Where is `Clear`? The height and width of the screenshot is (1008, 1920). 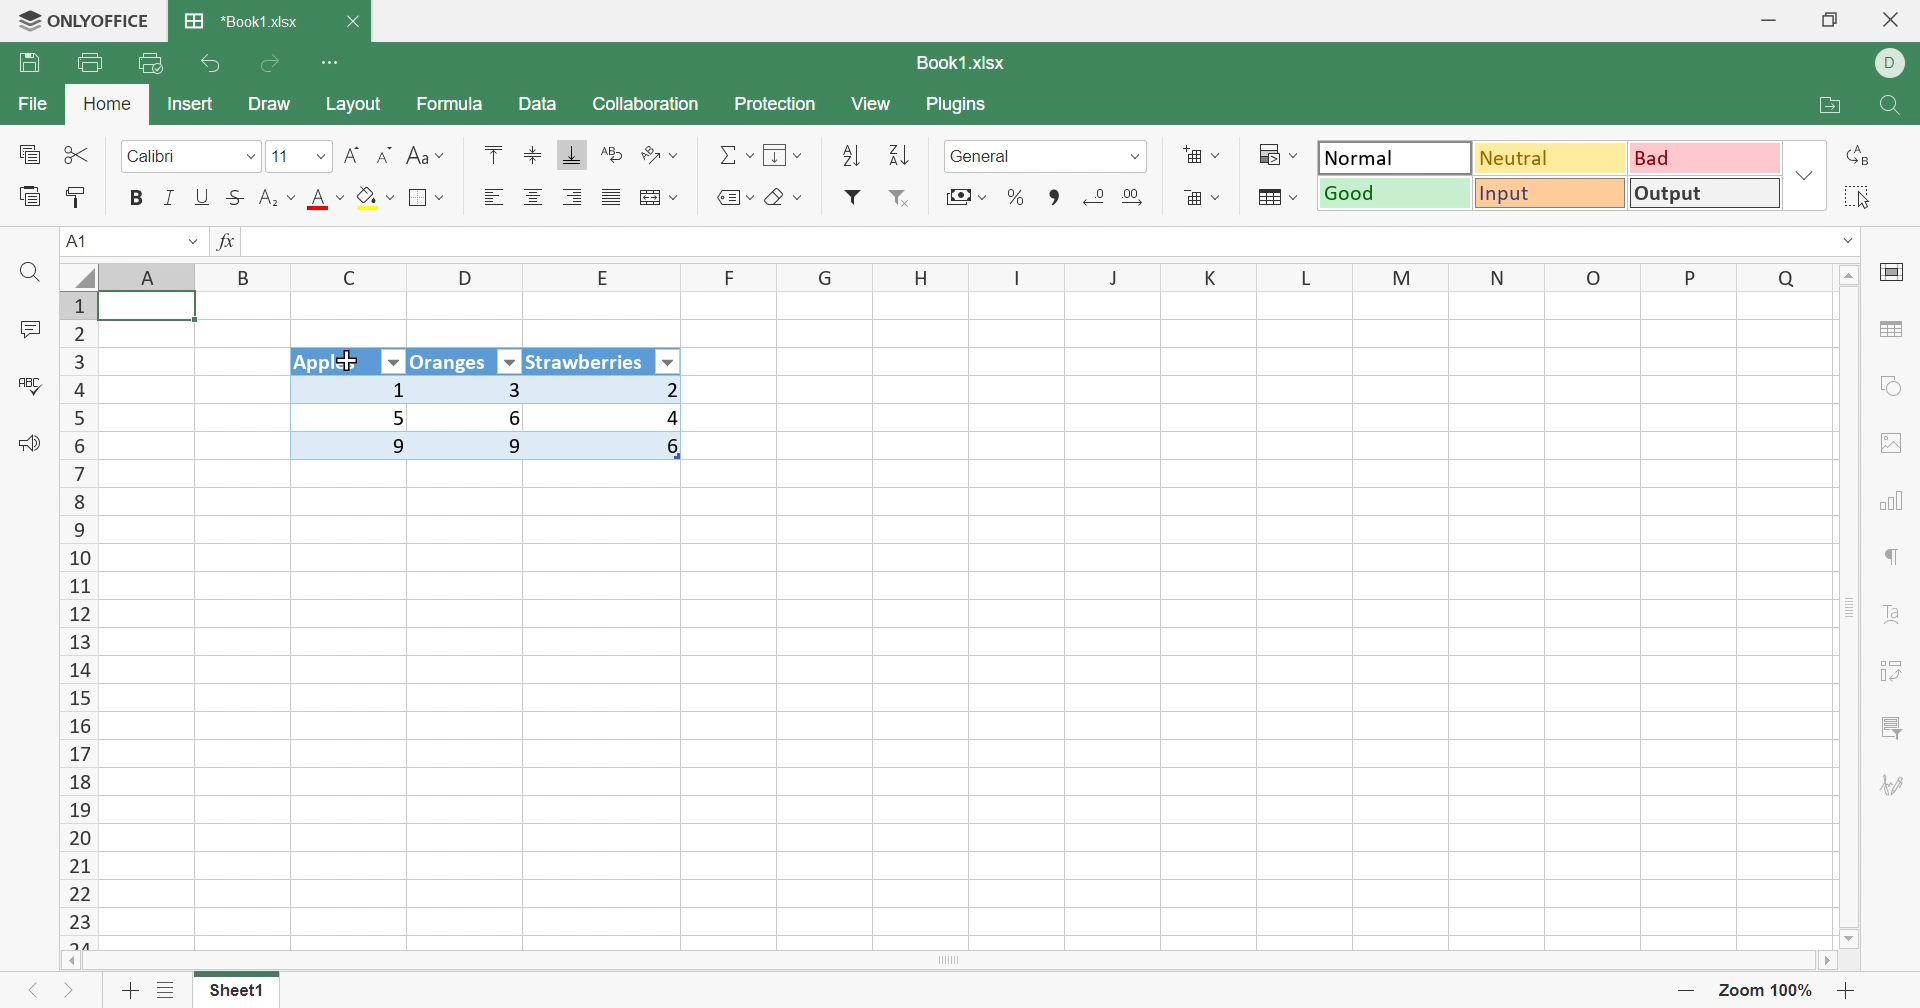 Clear is located at coordinates (788, 200).